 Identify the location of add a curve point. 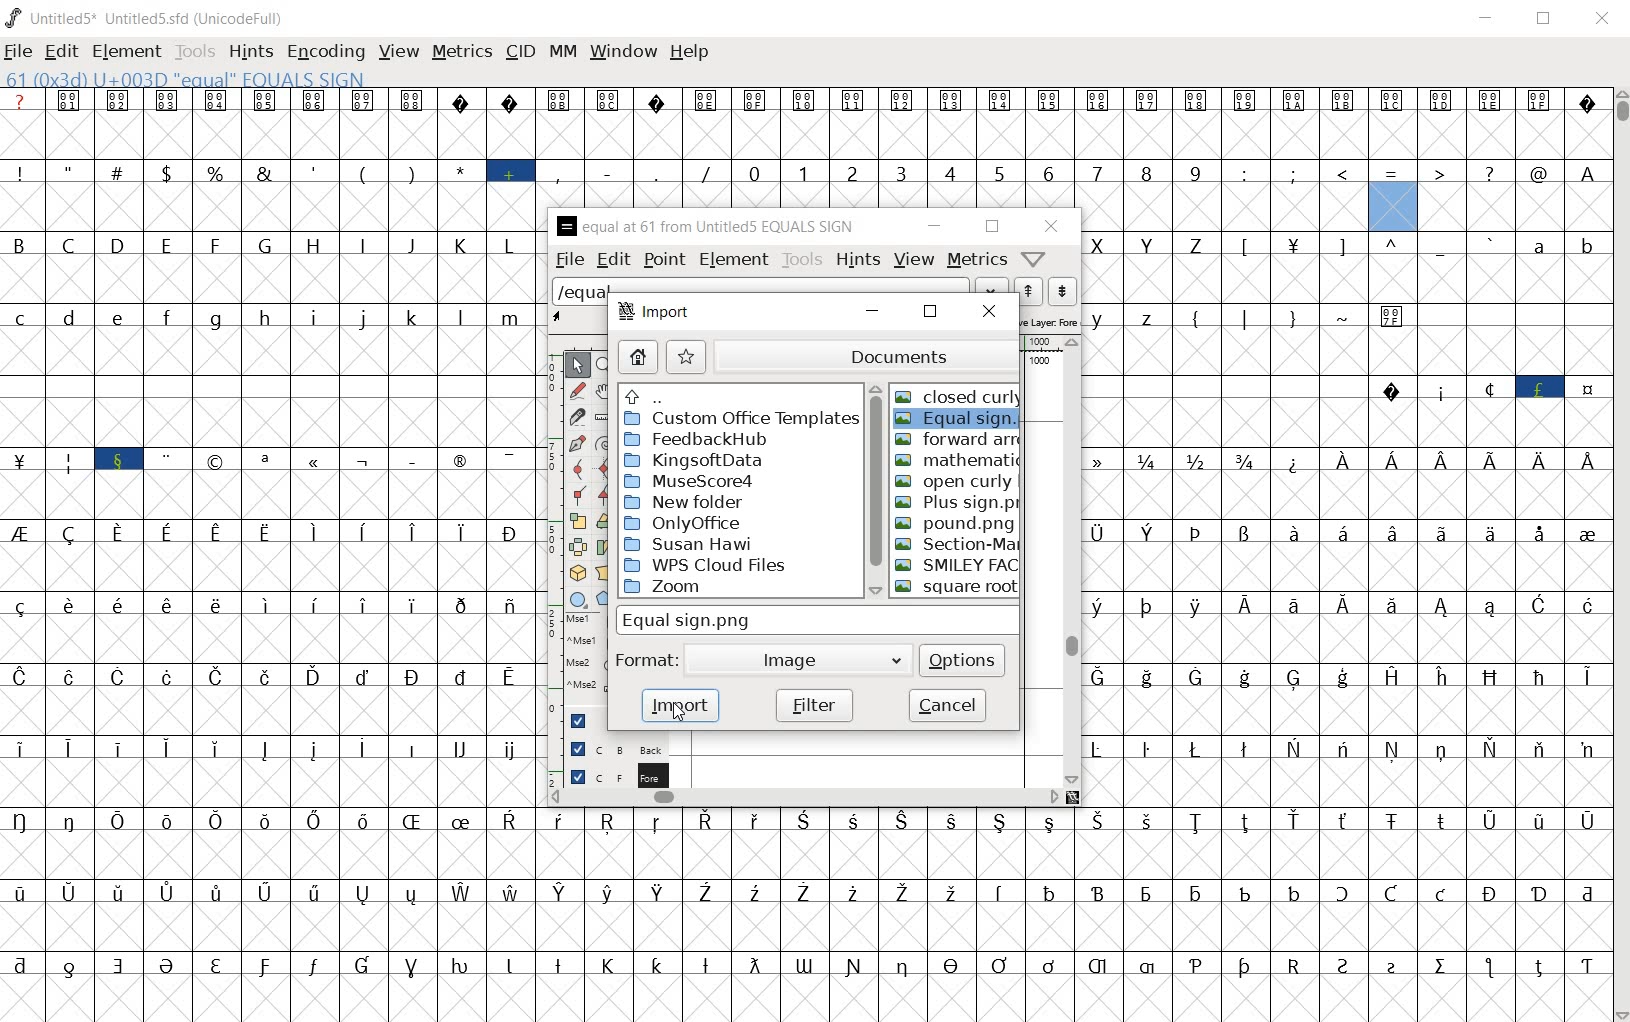
(577, 469).